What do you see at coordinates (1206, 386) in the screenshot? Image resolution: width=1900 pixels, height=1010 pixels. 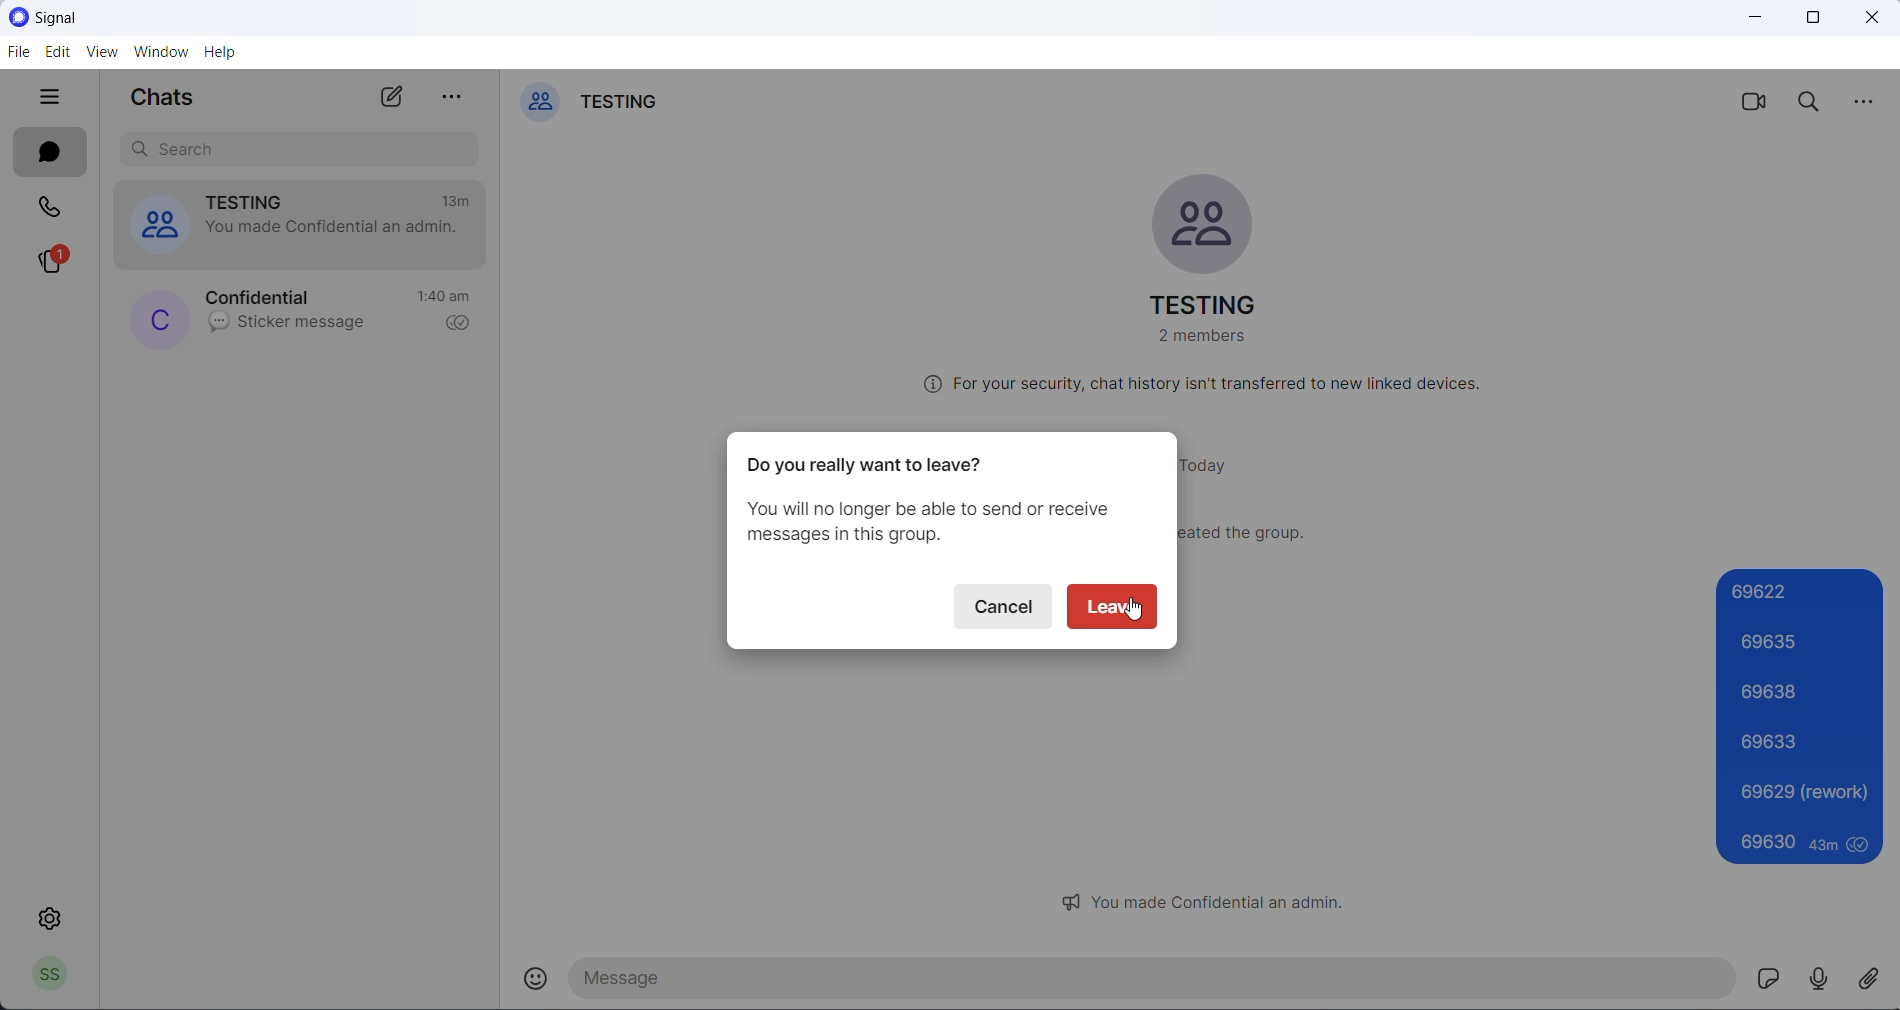 I see `security related text` at bounding box center [1206, 386].